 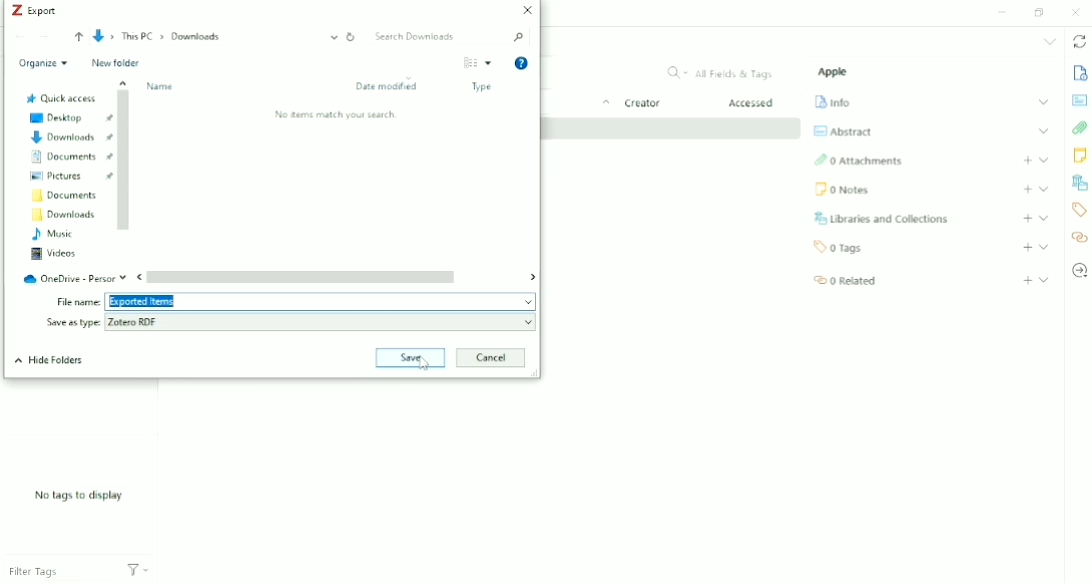 What do you see at coordinates (42, 63) in the screenshot?
I see `Organize` at bounding box center [42, 63].